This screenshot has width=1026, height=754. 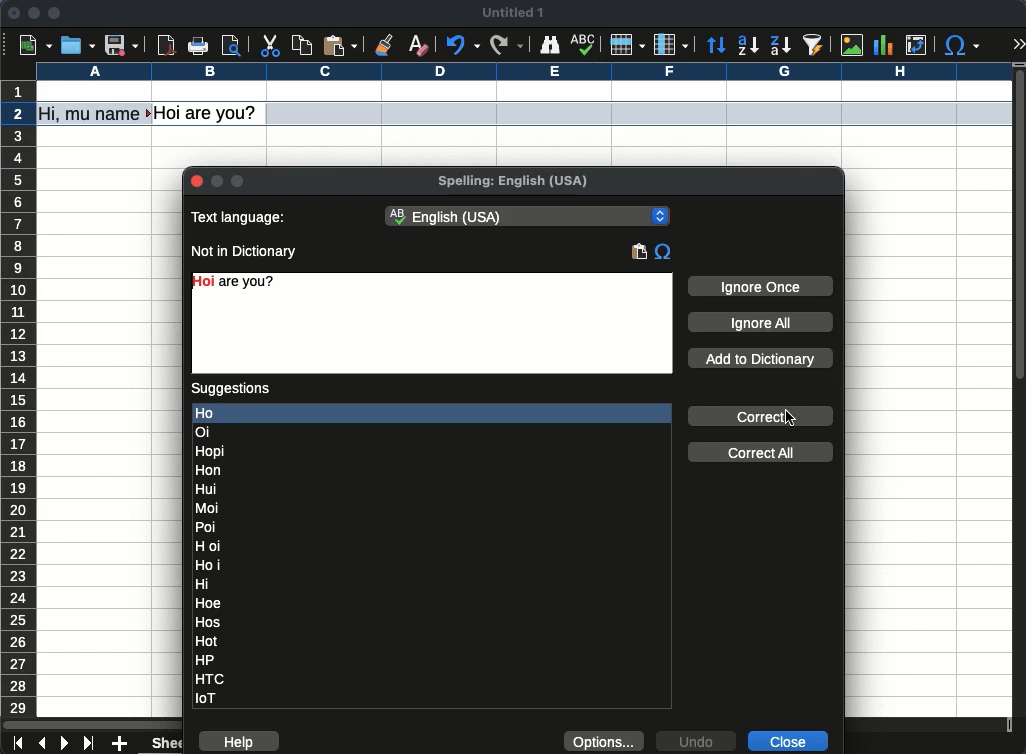 I want to click on text language, so click(x=241, y=216).